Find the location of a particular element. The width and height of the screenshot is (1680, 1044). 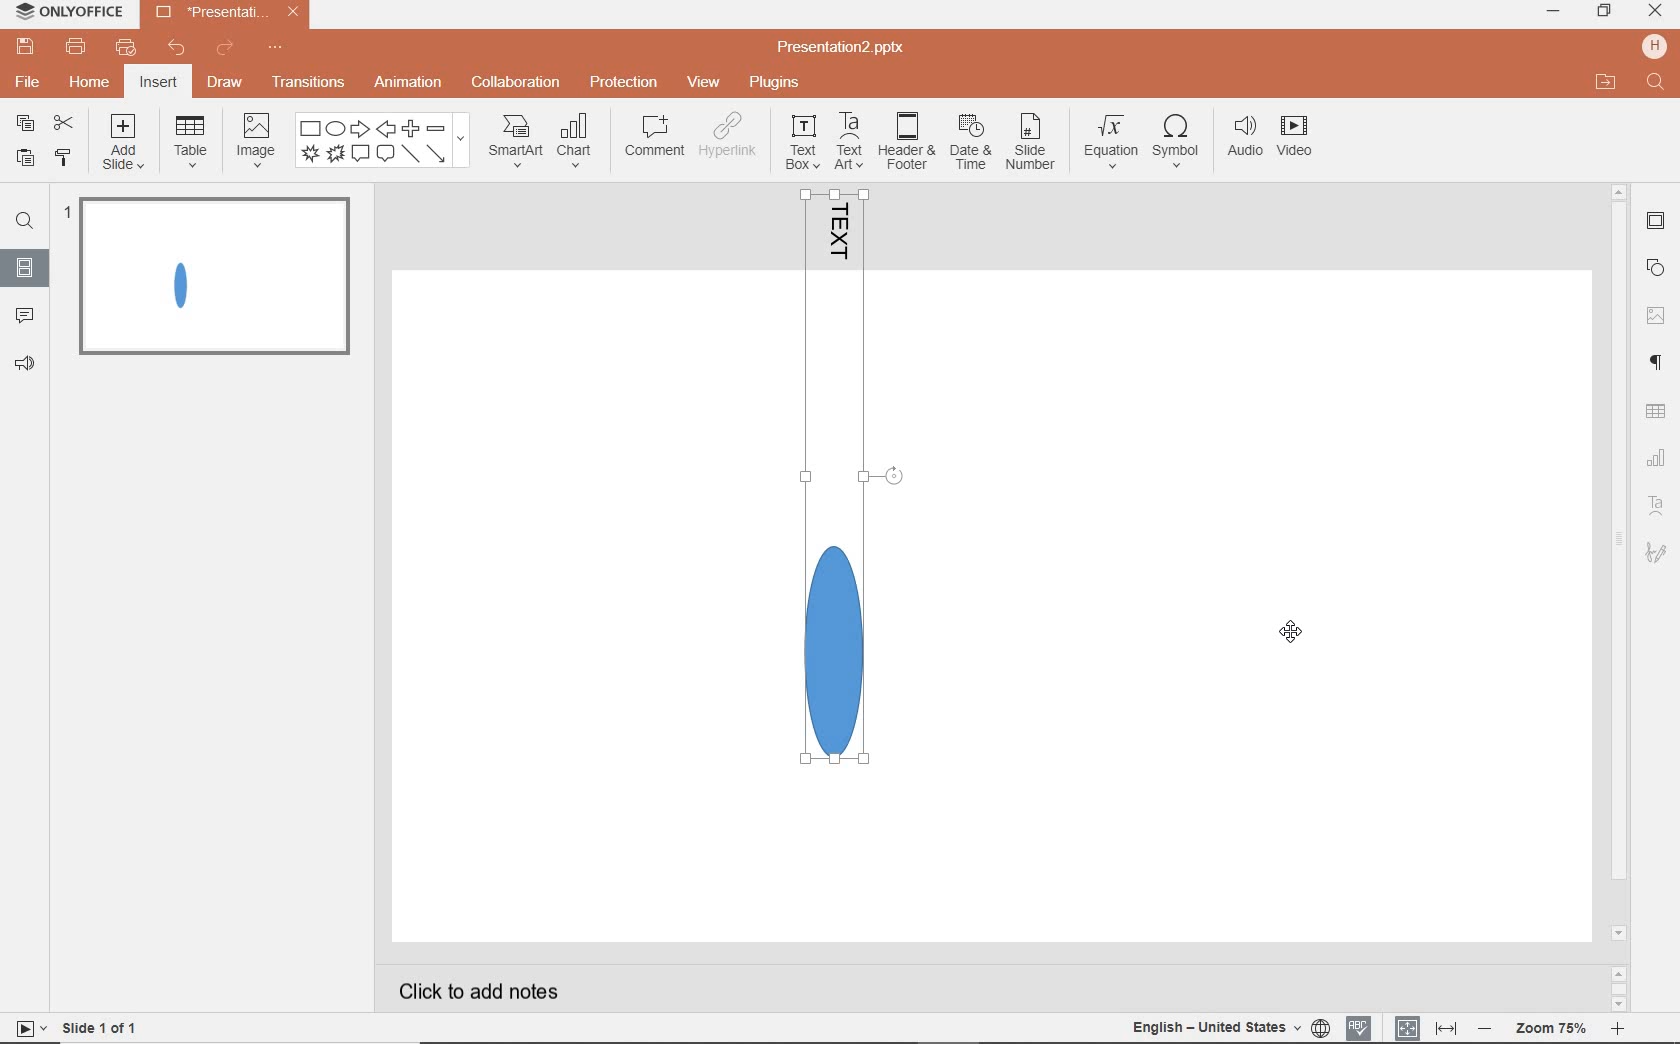

FIT TO SLIDE / FIT TO WIDTH is located at coordinates (1427, 1026).